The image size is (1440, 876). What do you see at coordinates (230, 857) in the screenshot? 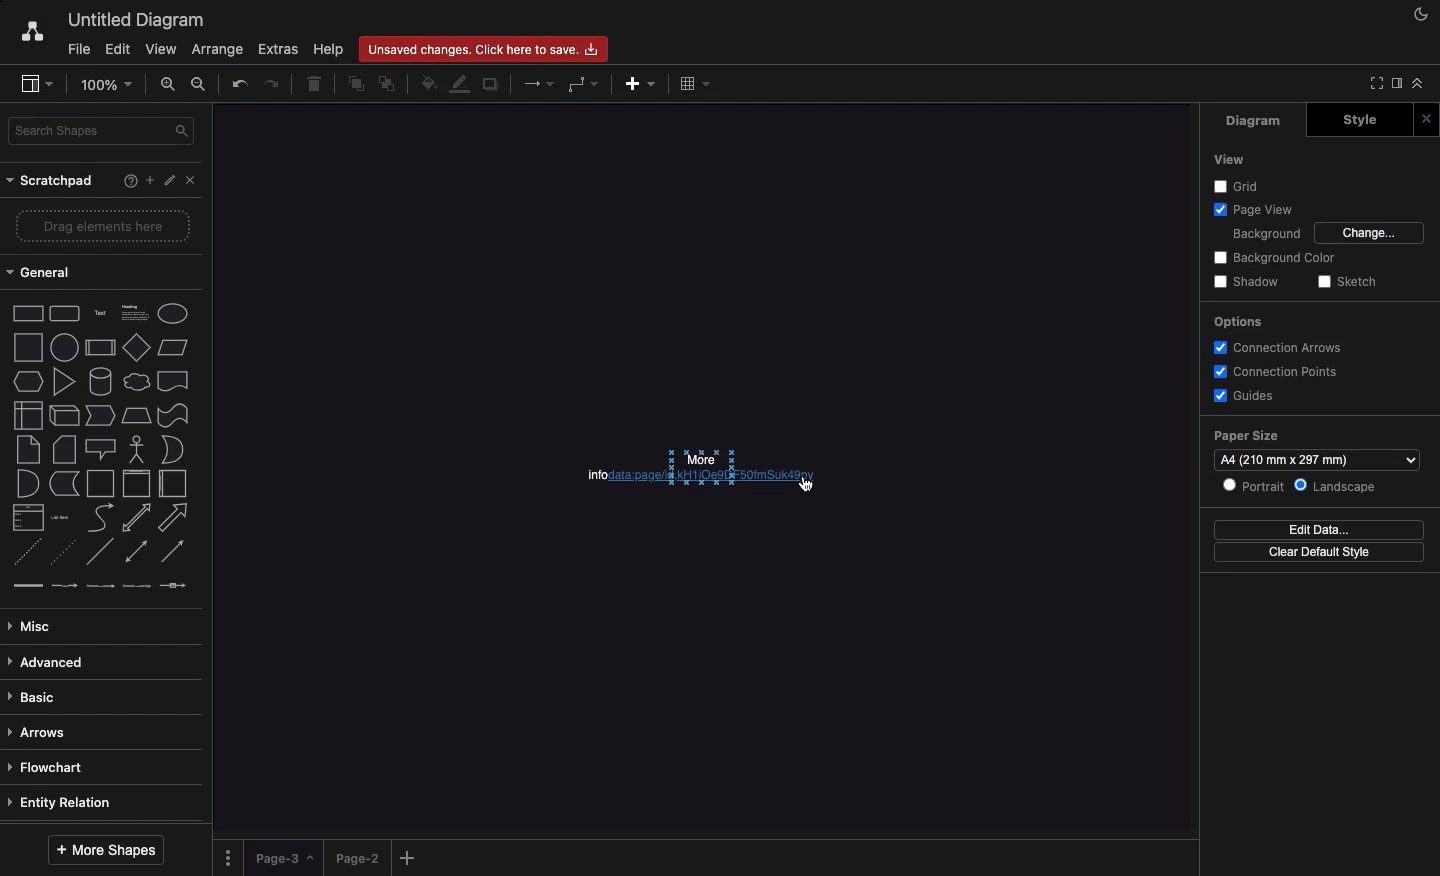
I see `Options` at bounding box center [230, 857].